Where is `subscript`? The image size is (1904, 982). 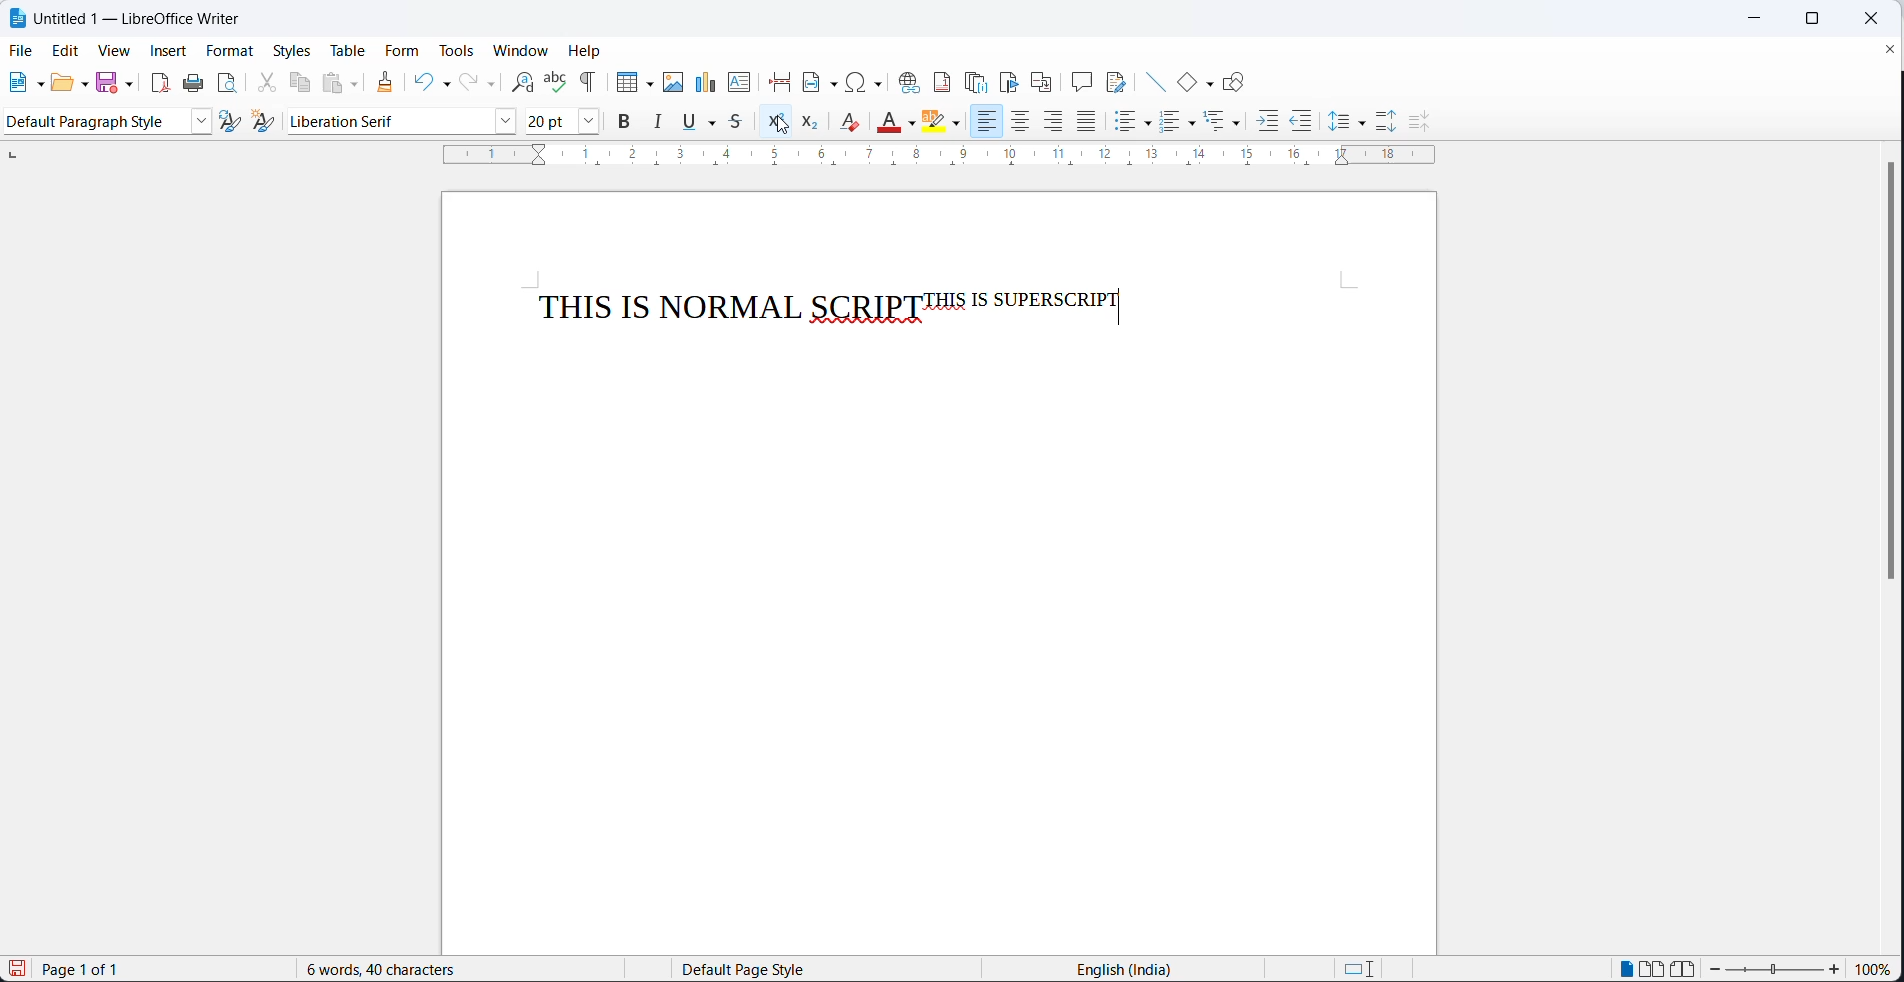
subscript is located at coordinates (811, 122).